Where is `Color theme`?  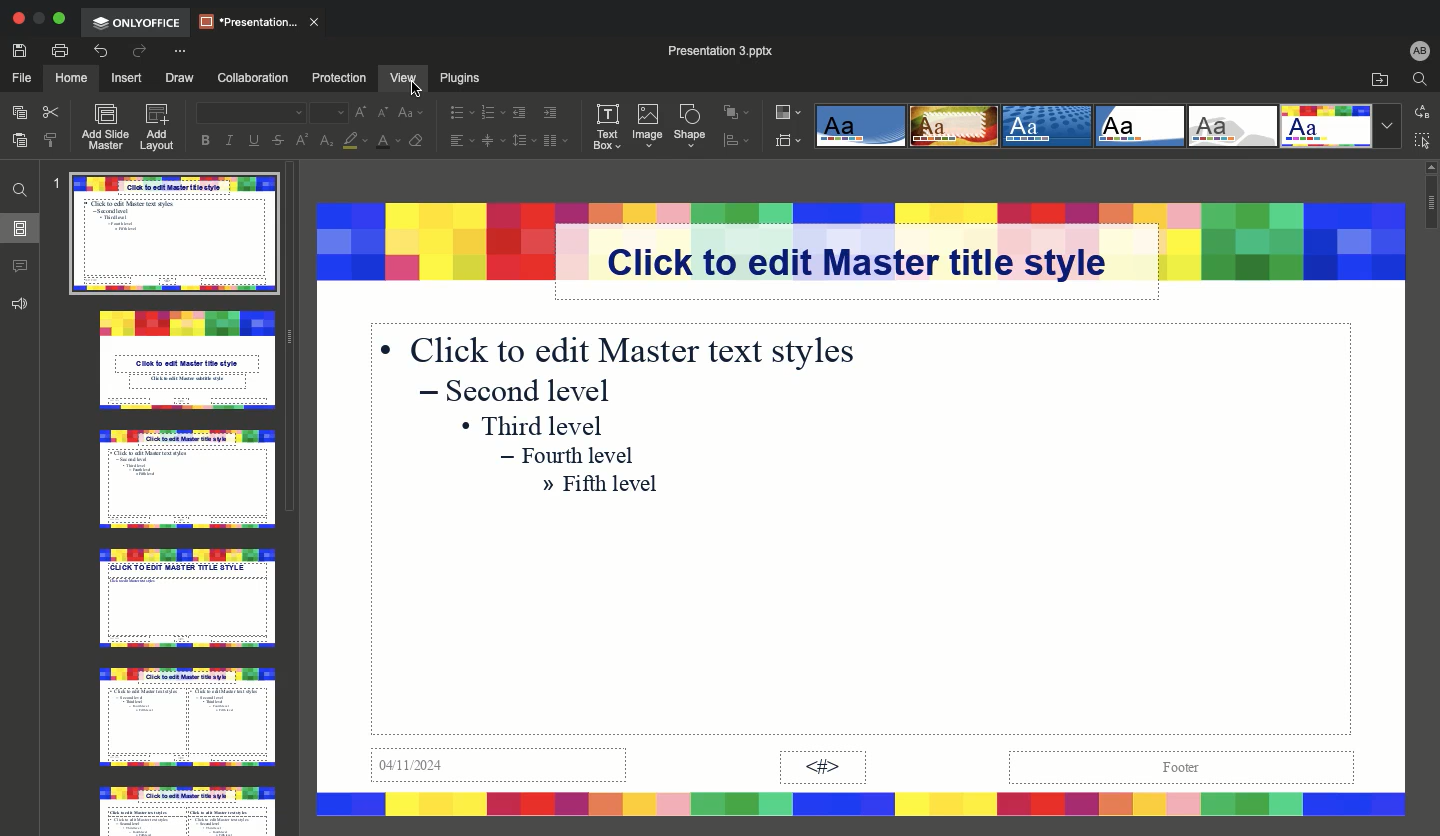
Color theme is located at coordinates (788, 111).